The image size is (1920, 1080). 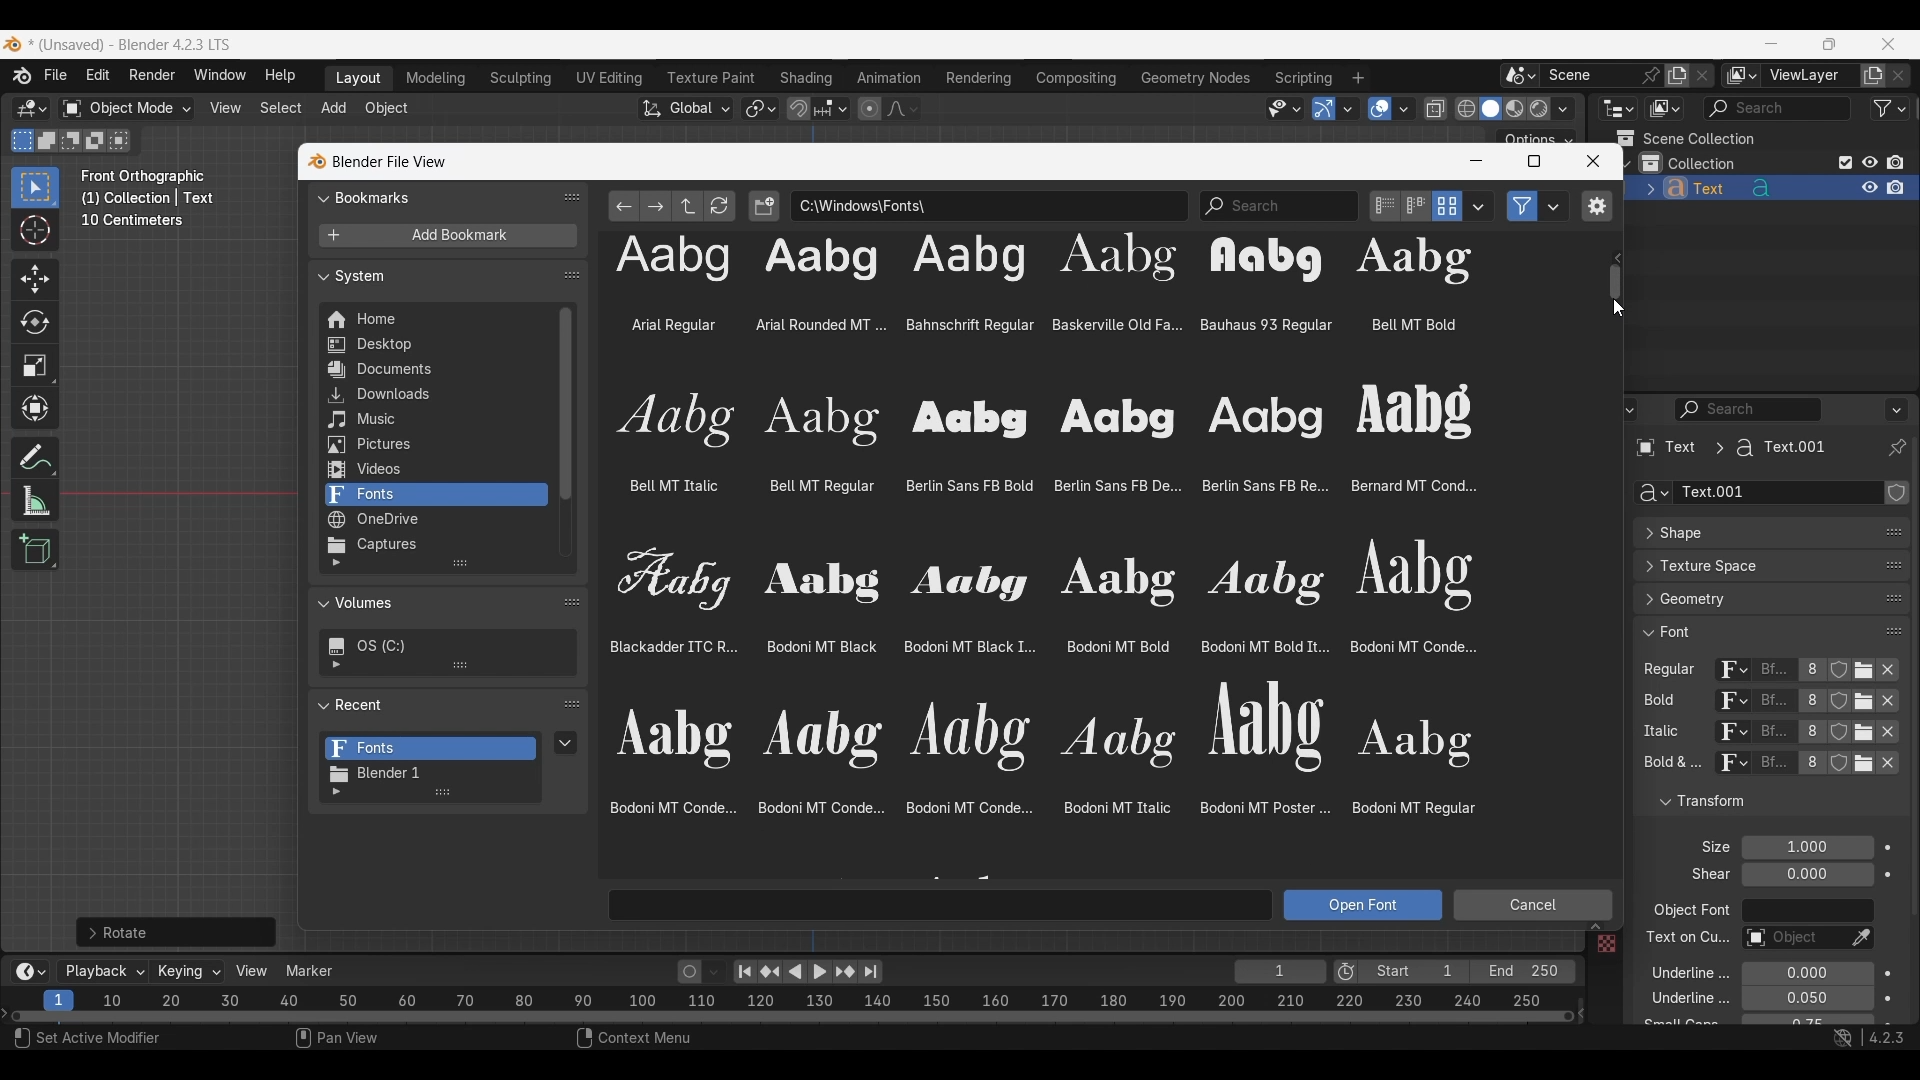 What do you see at coordinates (523, 78) in the screenshot?
I see `Sculpting workspace` at bounding box center [523, 78].